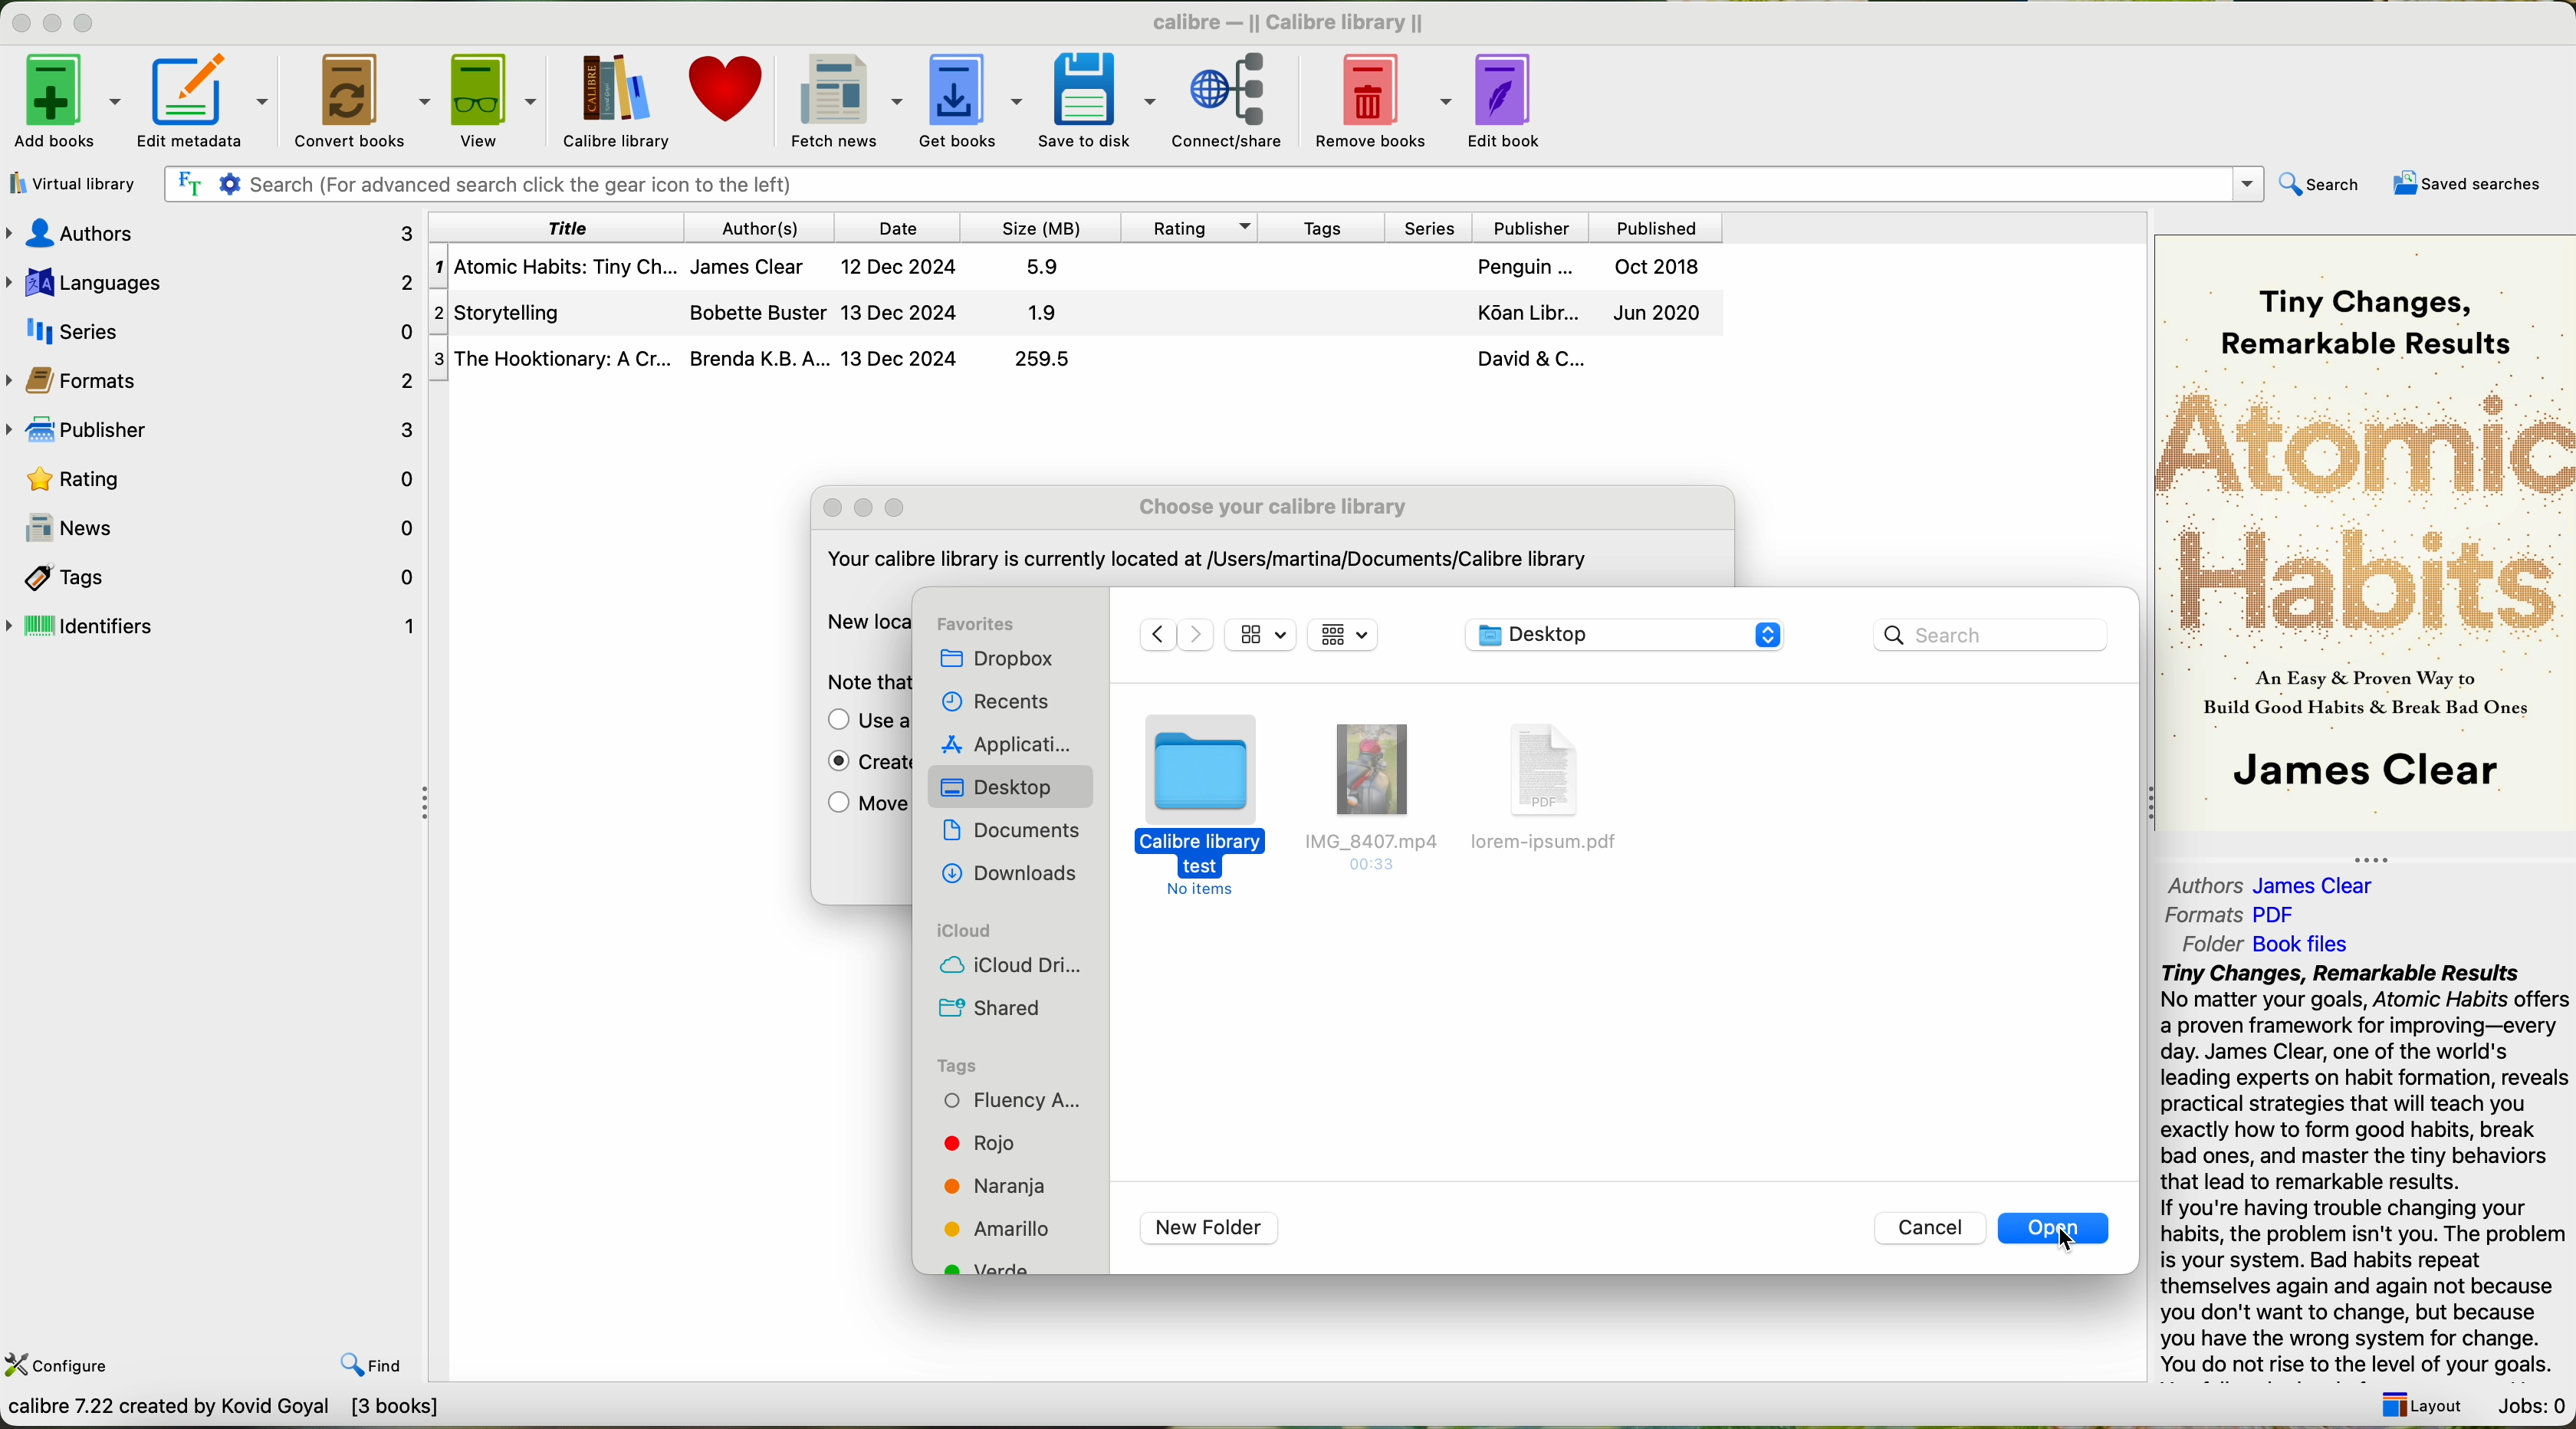 This screenshot has height=1429, width=2576. I want to click on minimize, so click(871, 509).